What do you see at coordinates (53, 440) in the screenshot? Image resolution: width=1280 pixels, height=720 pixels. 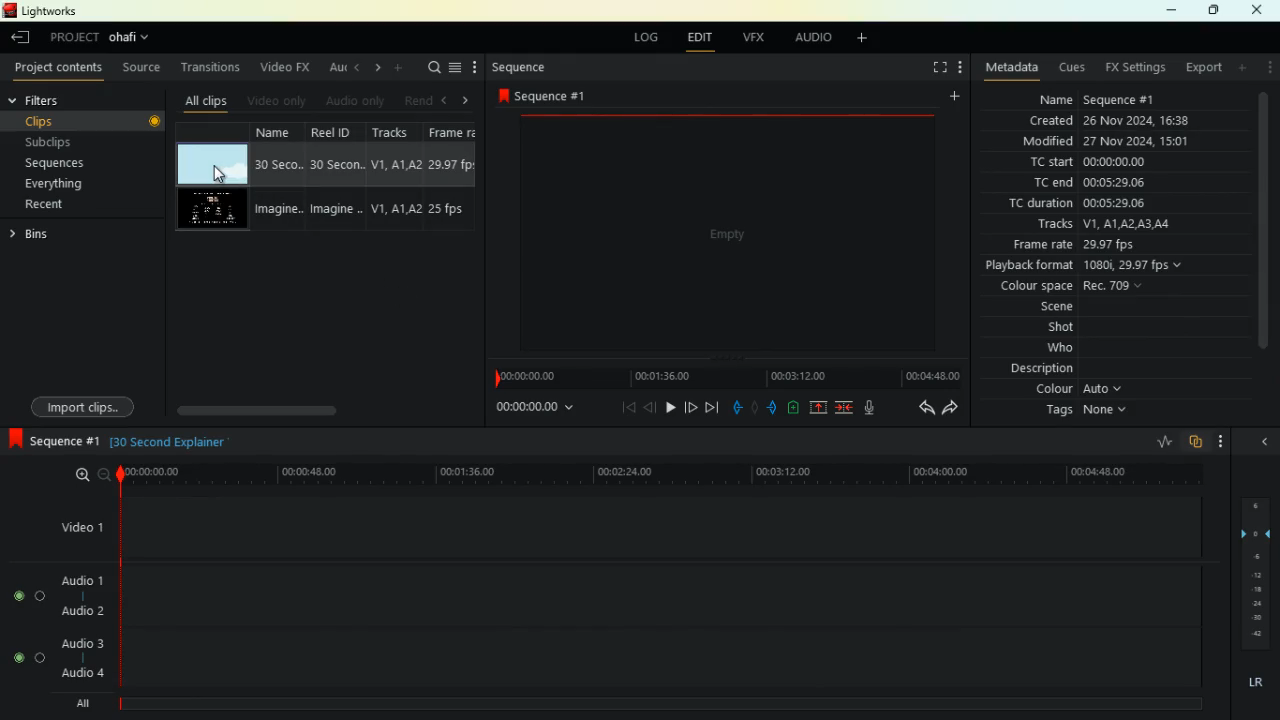 I see `sequence` at bounding box center [53, 440].